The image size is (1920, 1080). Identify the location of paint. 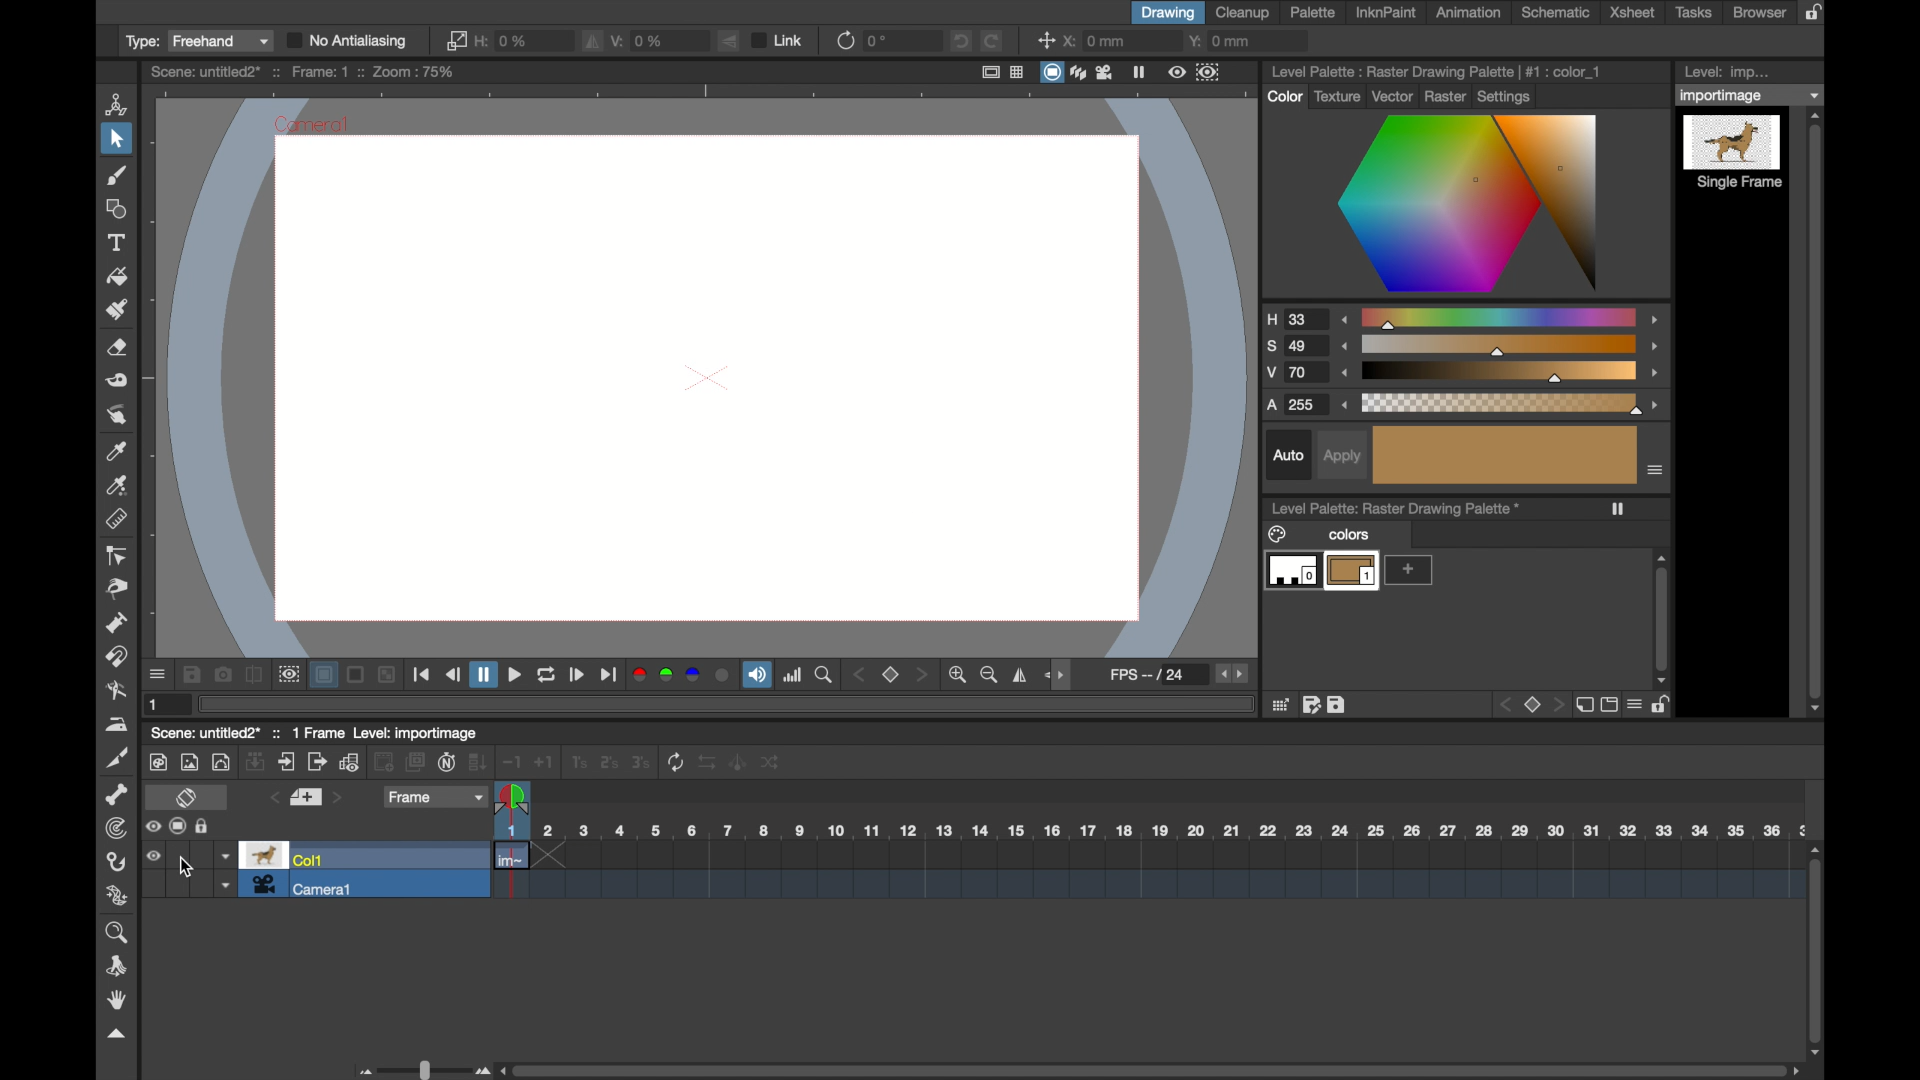
(157, 762).